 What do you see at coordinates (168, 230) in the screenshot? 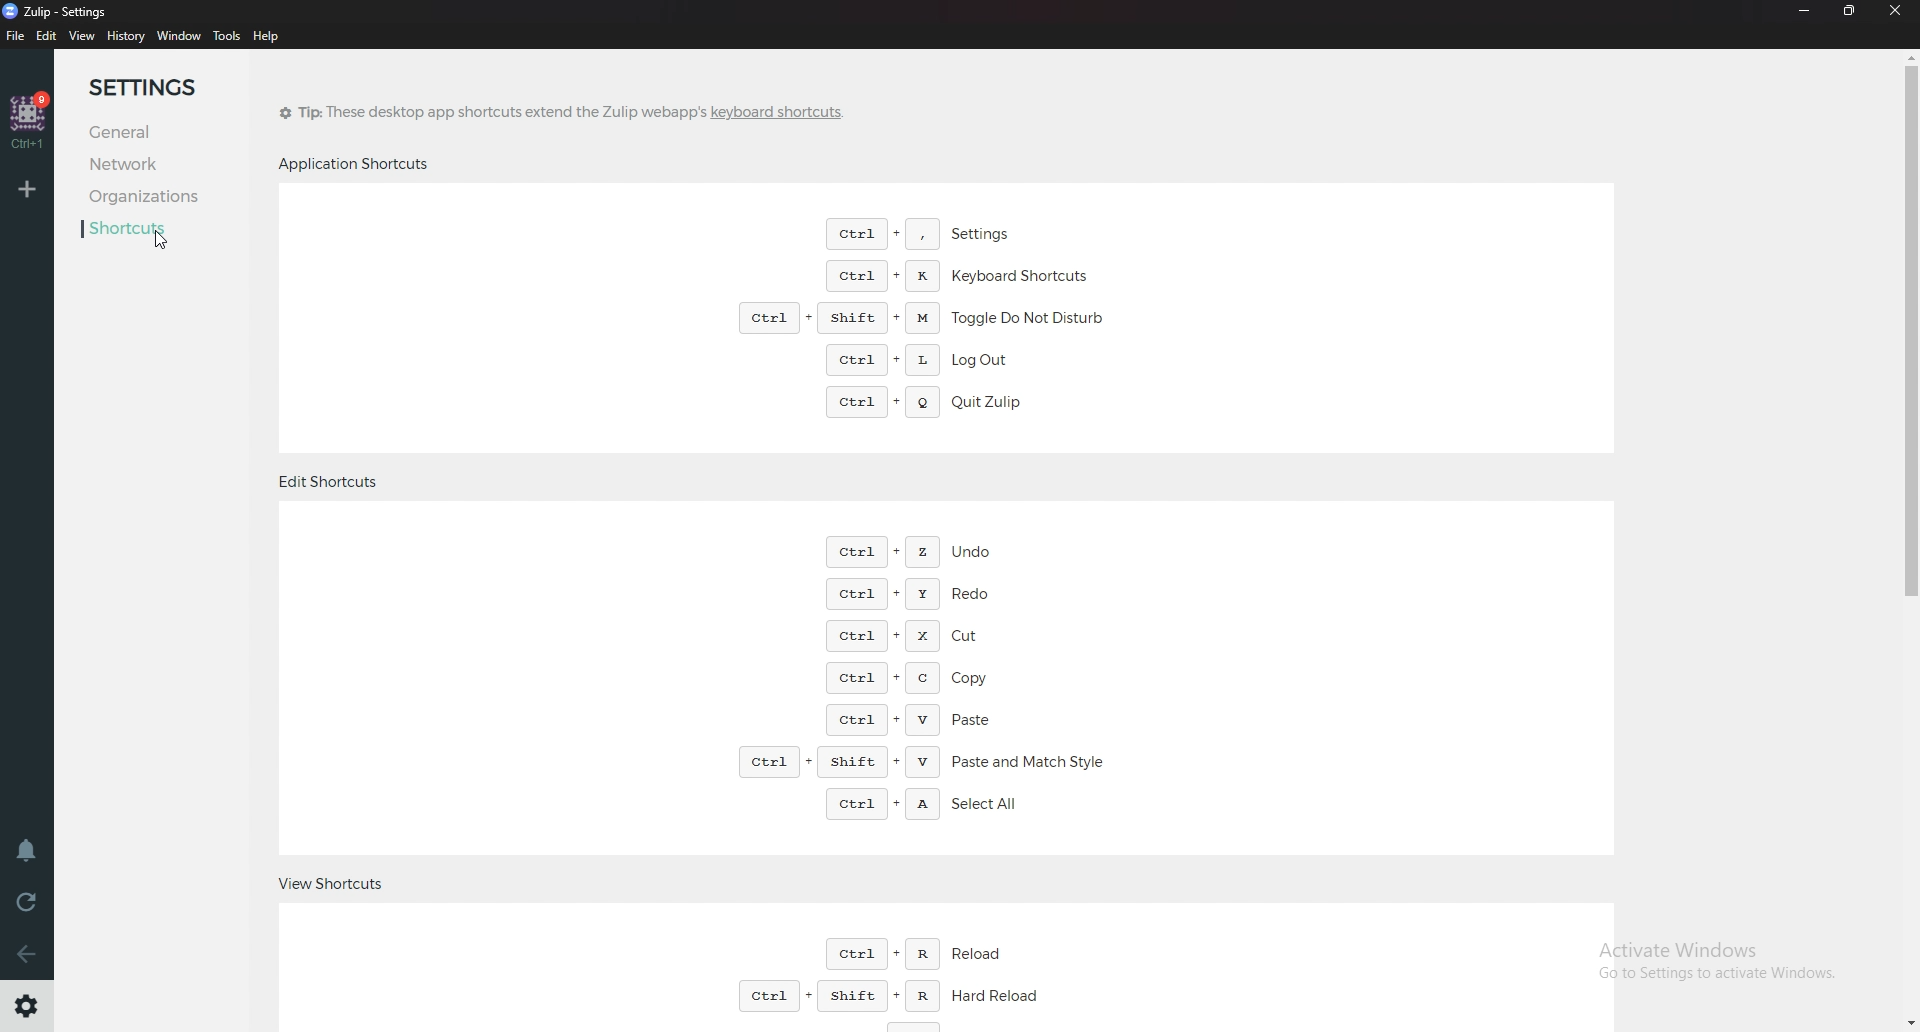
I see `Shortcuts` at bounding box center [168, 230].